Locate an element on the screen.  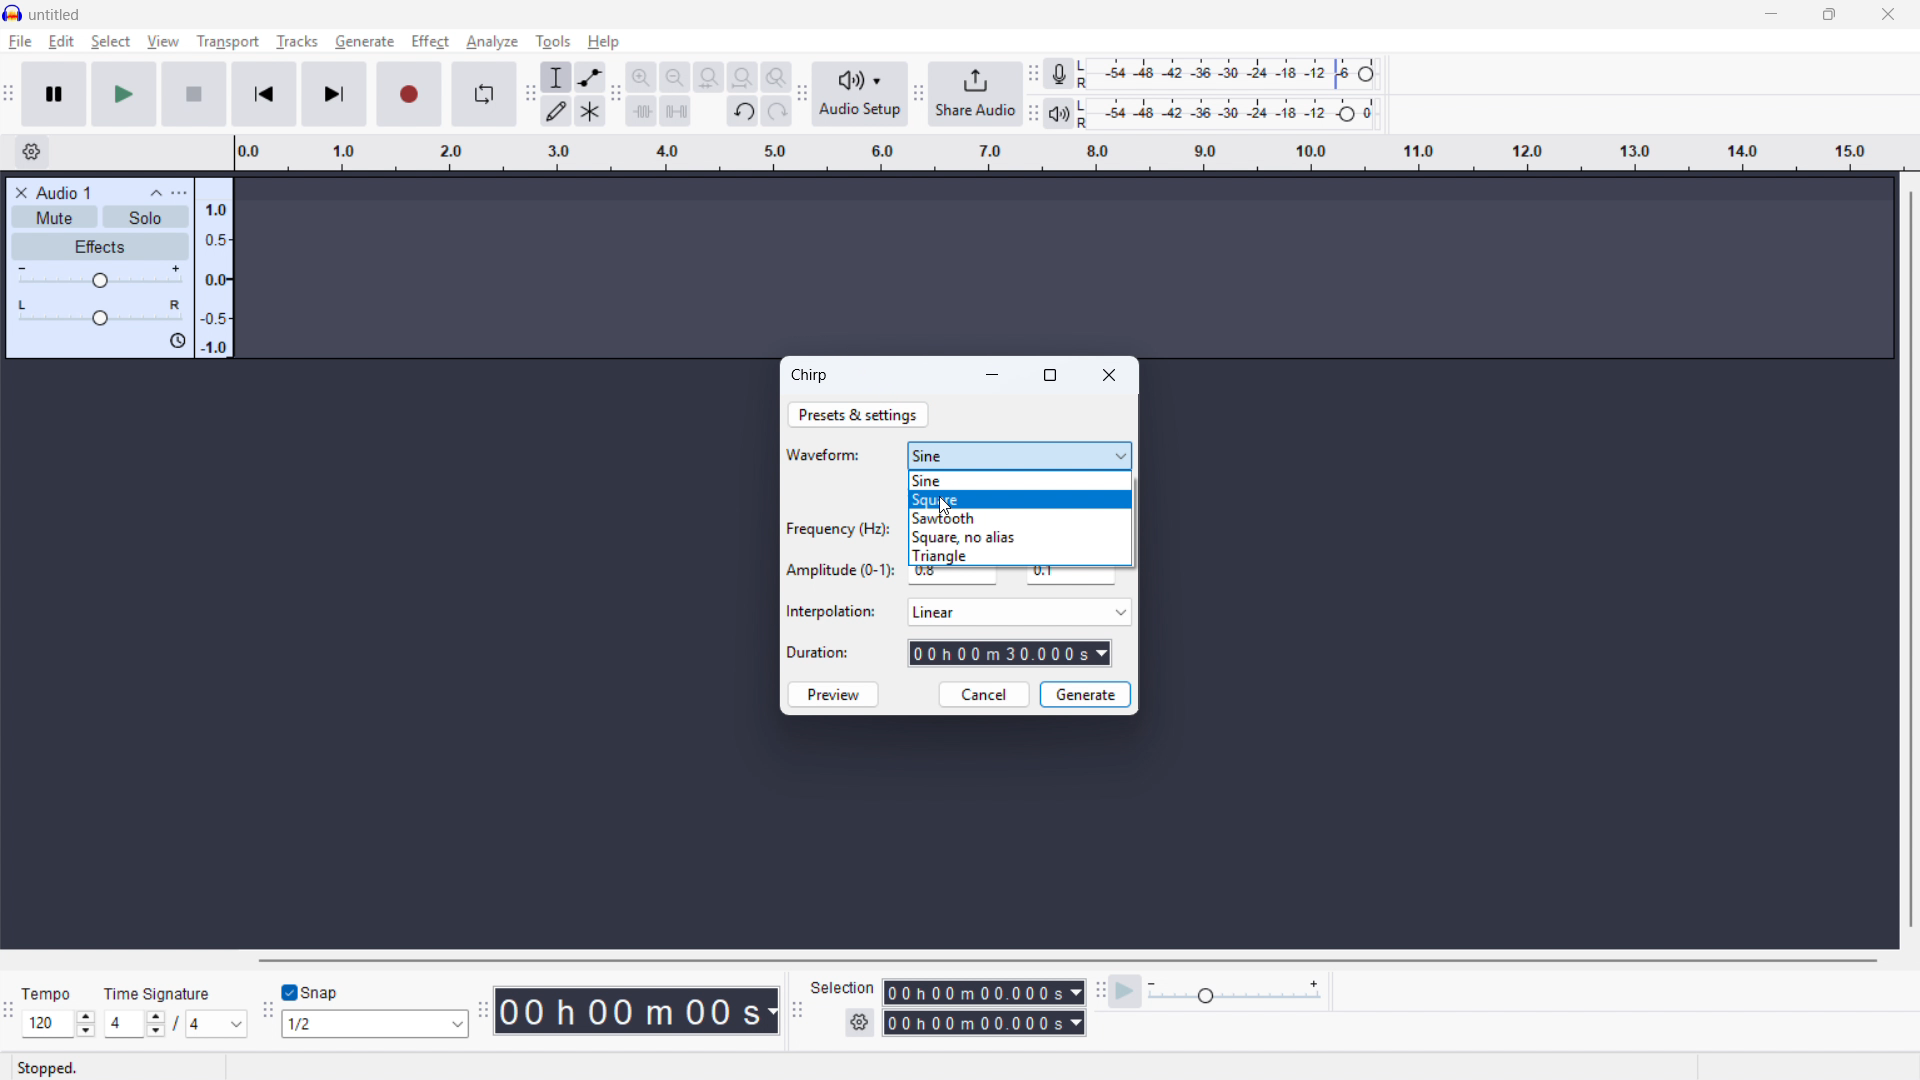
Toggle zoom  is located at coordinates (775, 77).